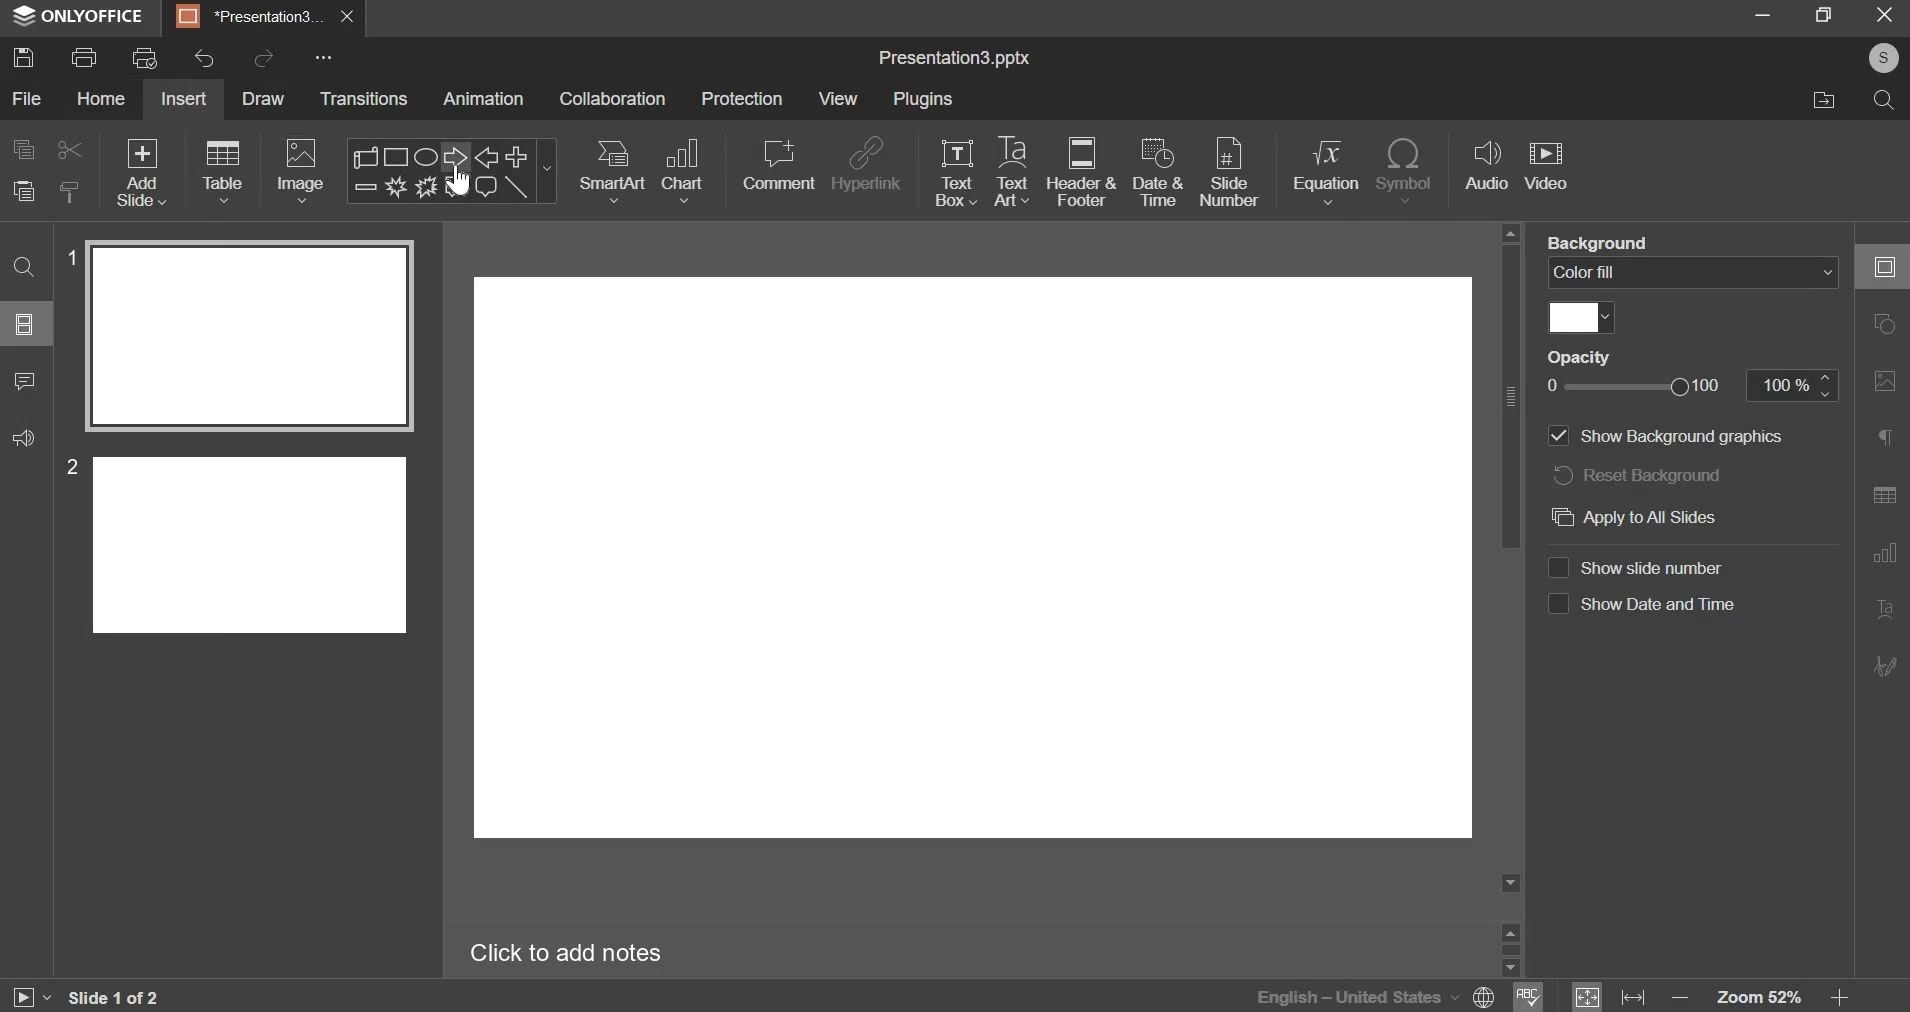 This screenshot has height=1012, width=1910. I want to click on hand pointer cursor, so click(458, 181).